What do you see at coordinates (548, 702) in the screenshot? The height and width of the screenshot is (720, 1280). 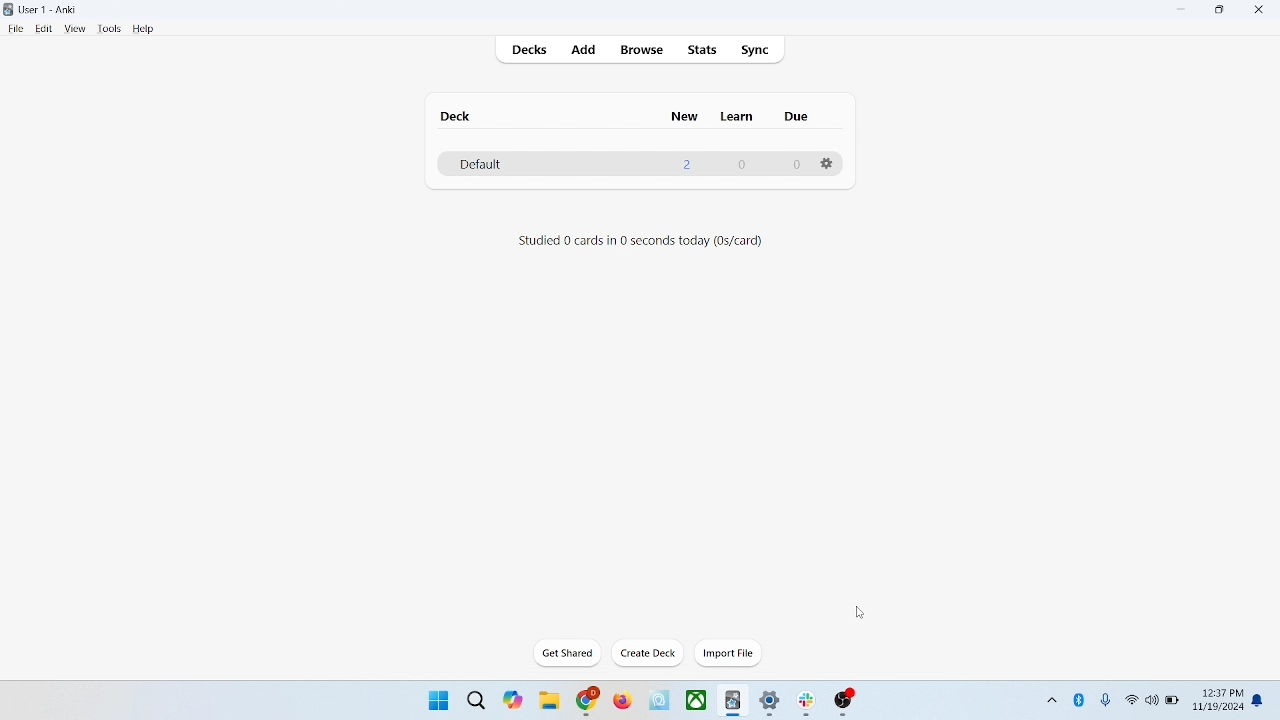 I see `folder` at bounding box center [548, 702].